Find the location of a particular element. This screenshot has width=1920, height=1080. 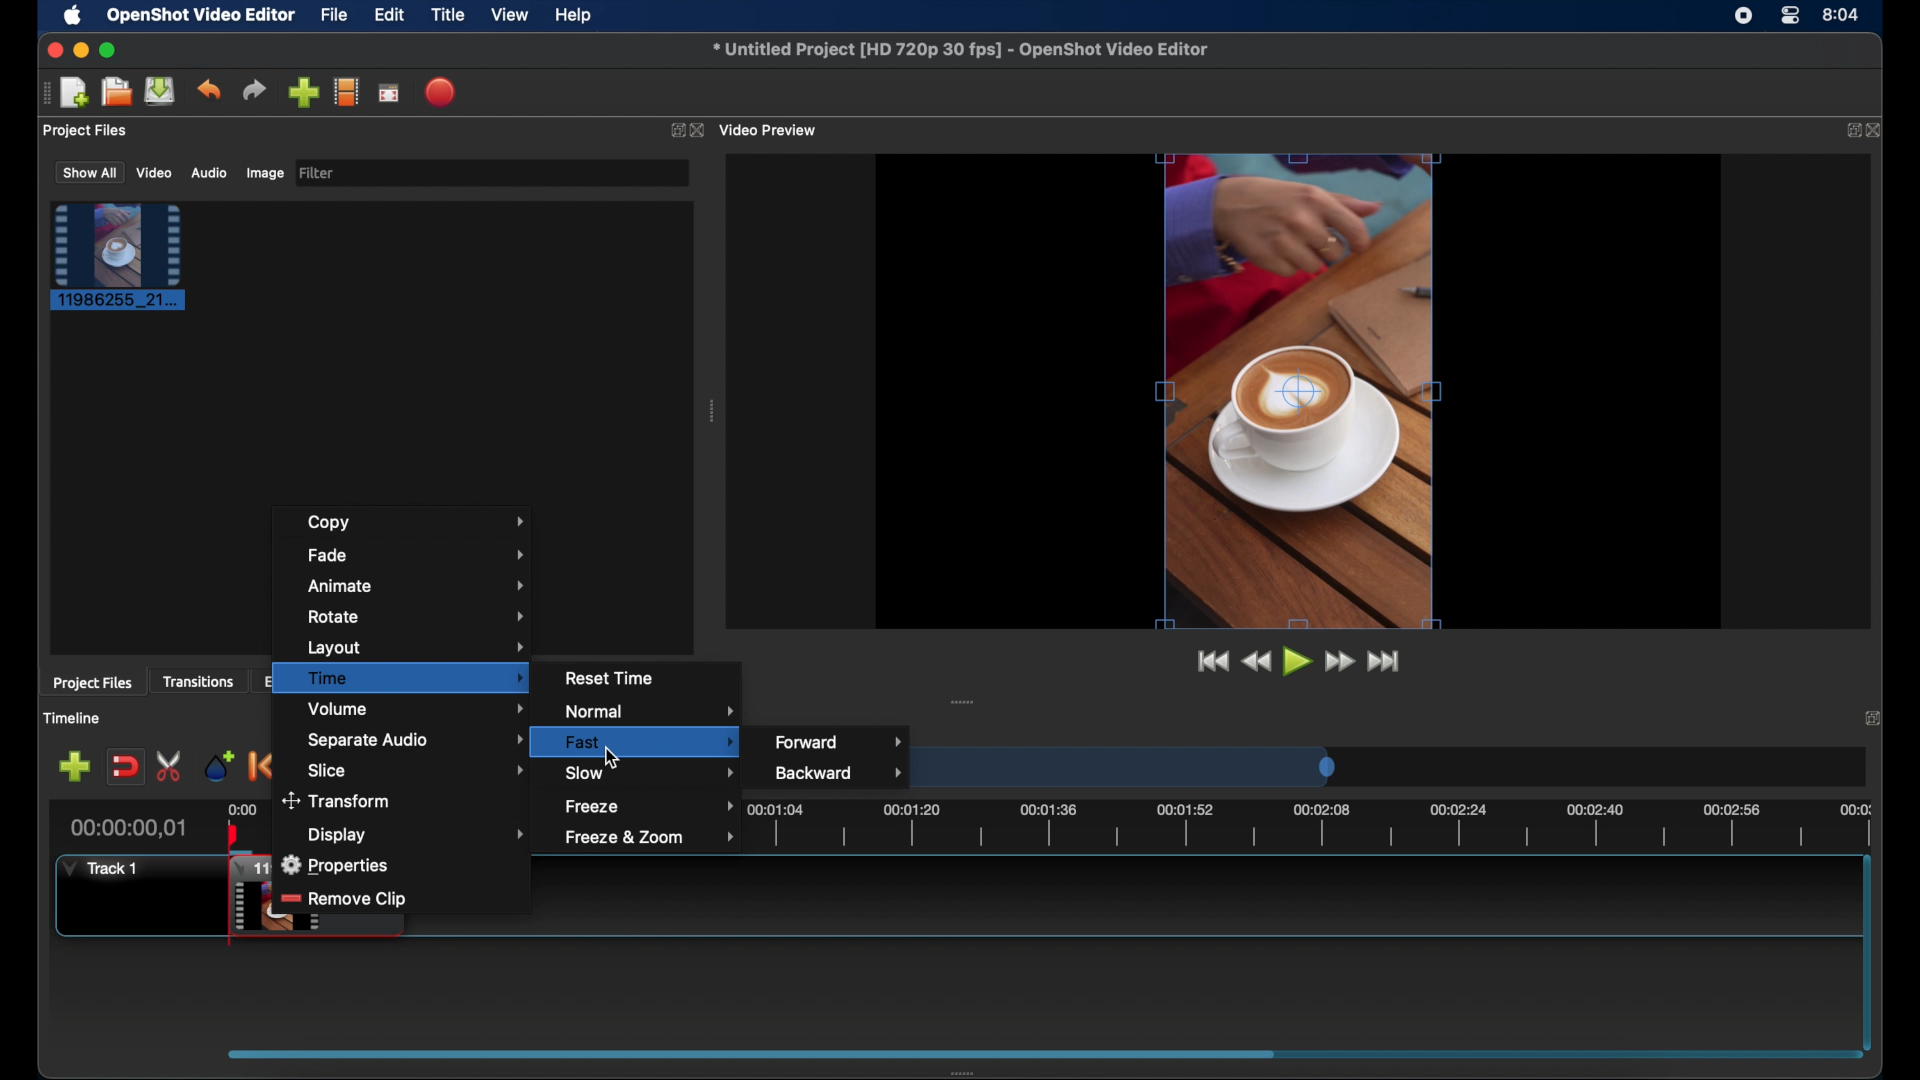

copy menu is located at coordinates (417, 523).